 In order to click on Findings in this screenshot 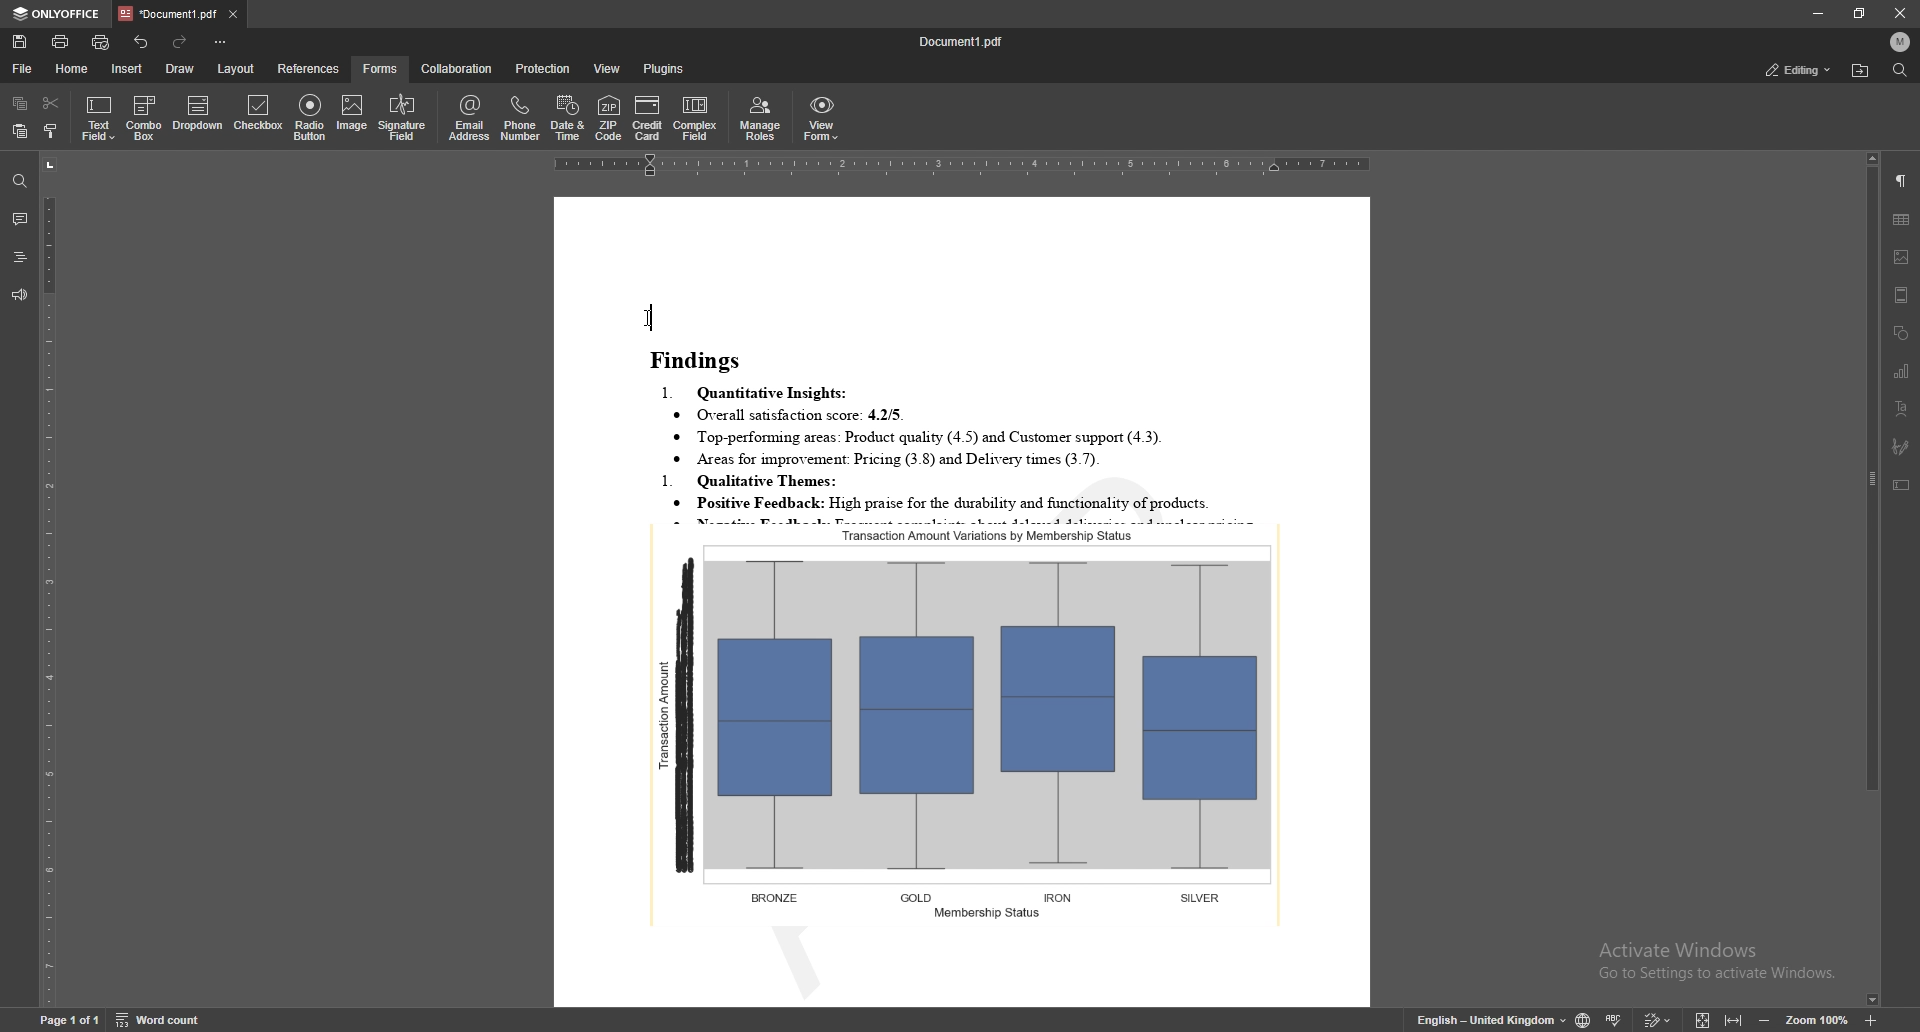, I will do `click(704, 361)`.